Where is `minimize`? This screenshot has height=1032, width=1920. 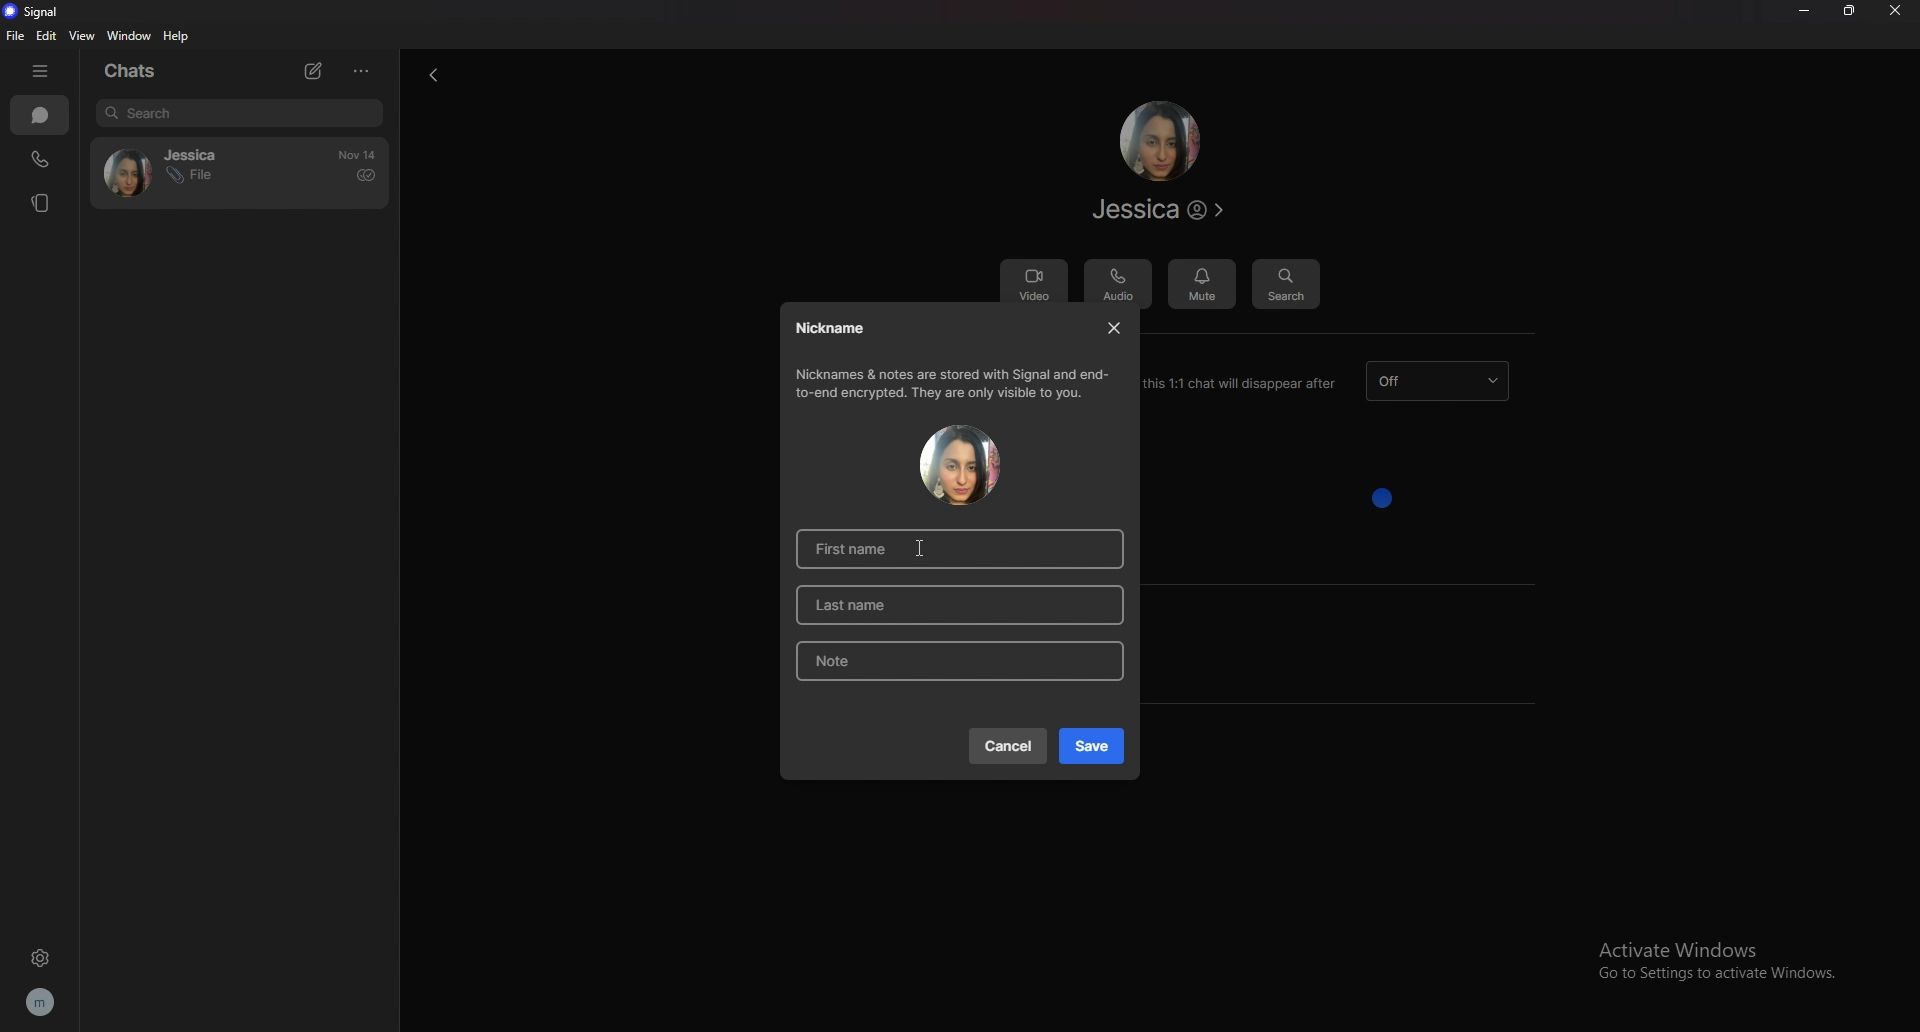
minimize is located at coordinates (1803, 12).